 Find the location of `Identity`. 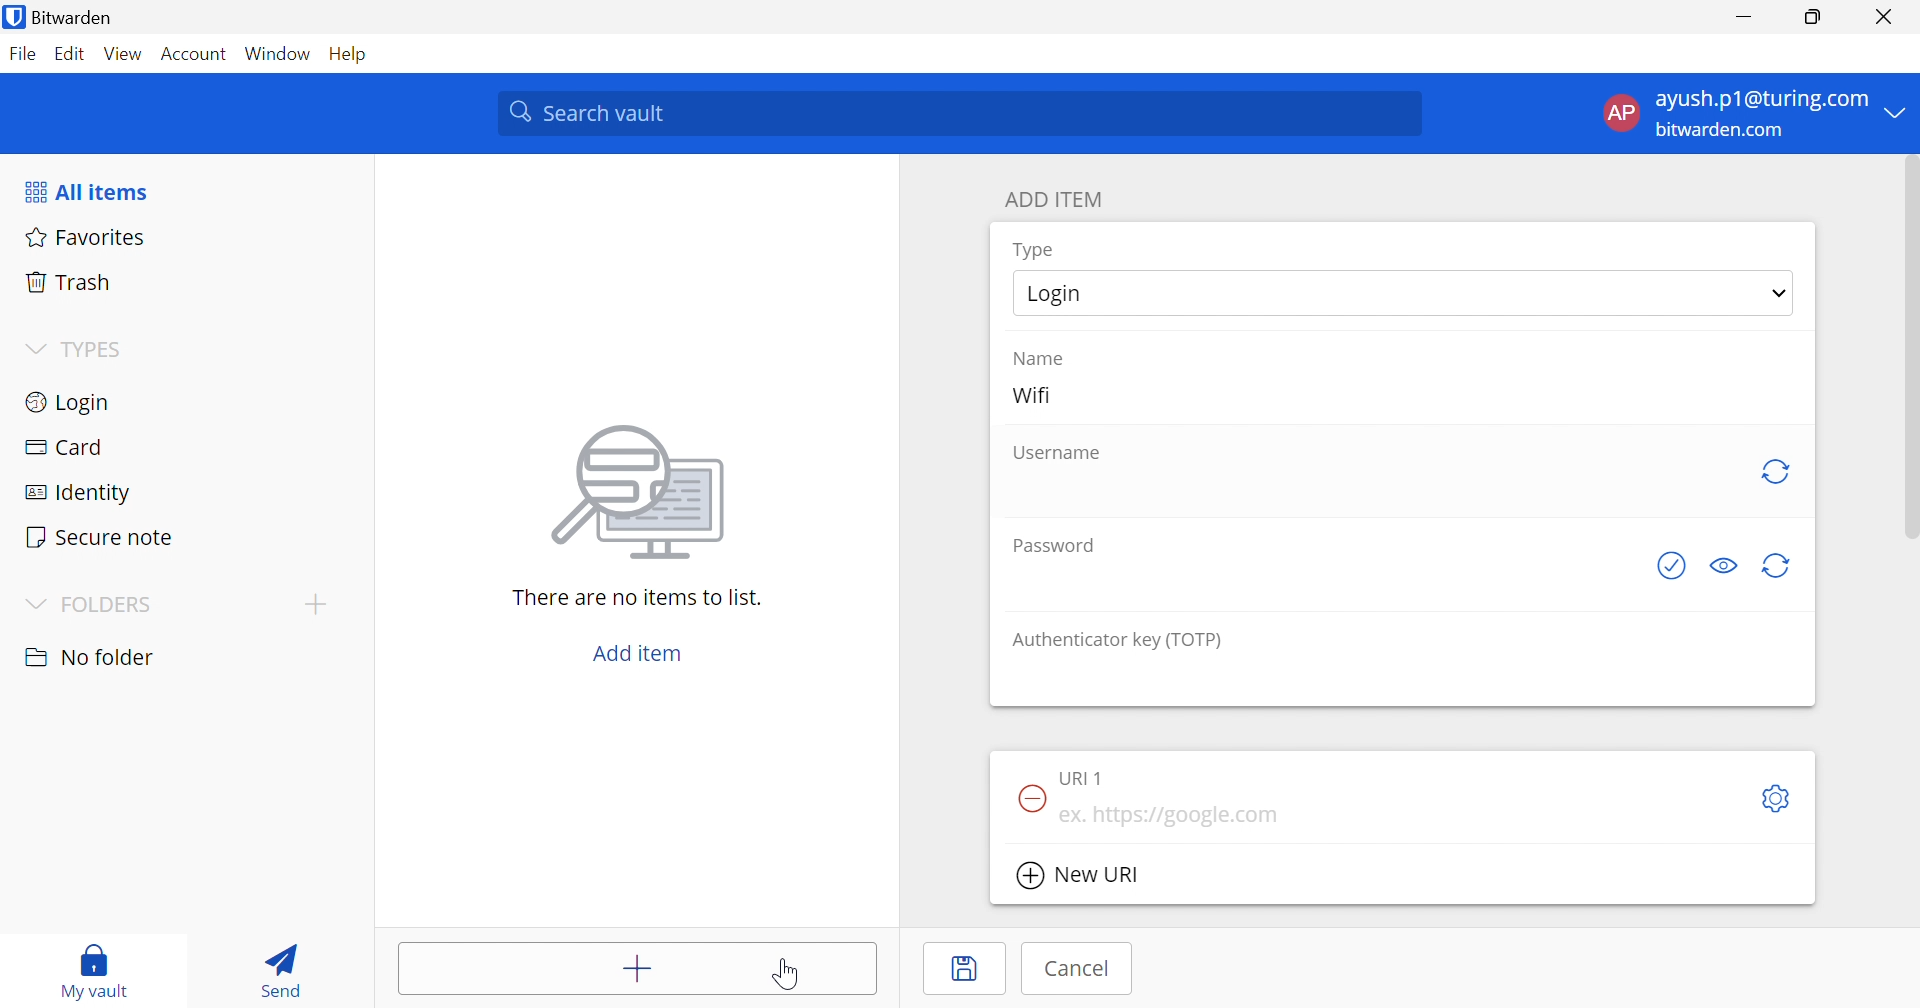

Identity is located at coordinates (81, 494).